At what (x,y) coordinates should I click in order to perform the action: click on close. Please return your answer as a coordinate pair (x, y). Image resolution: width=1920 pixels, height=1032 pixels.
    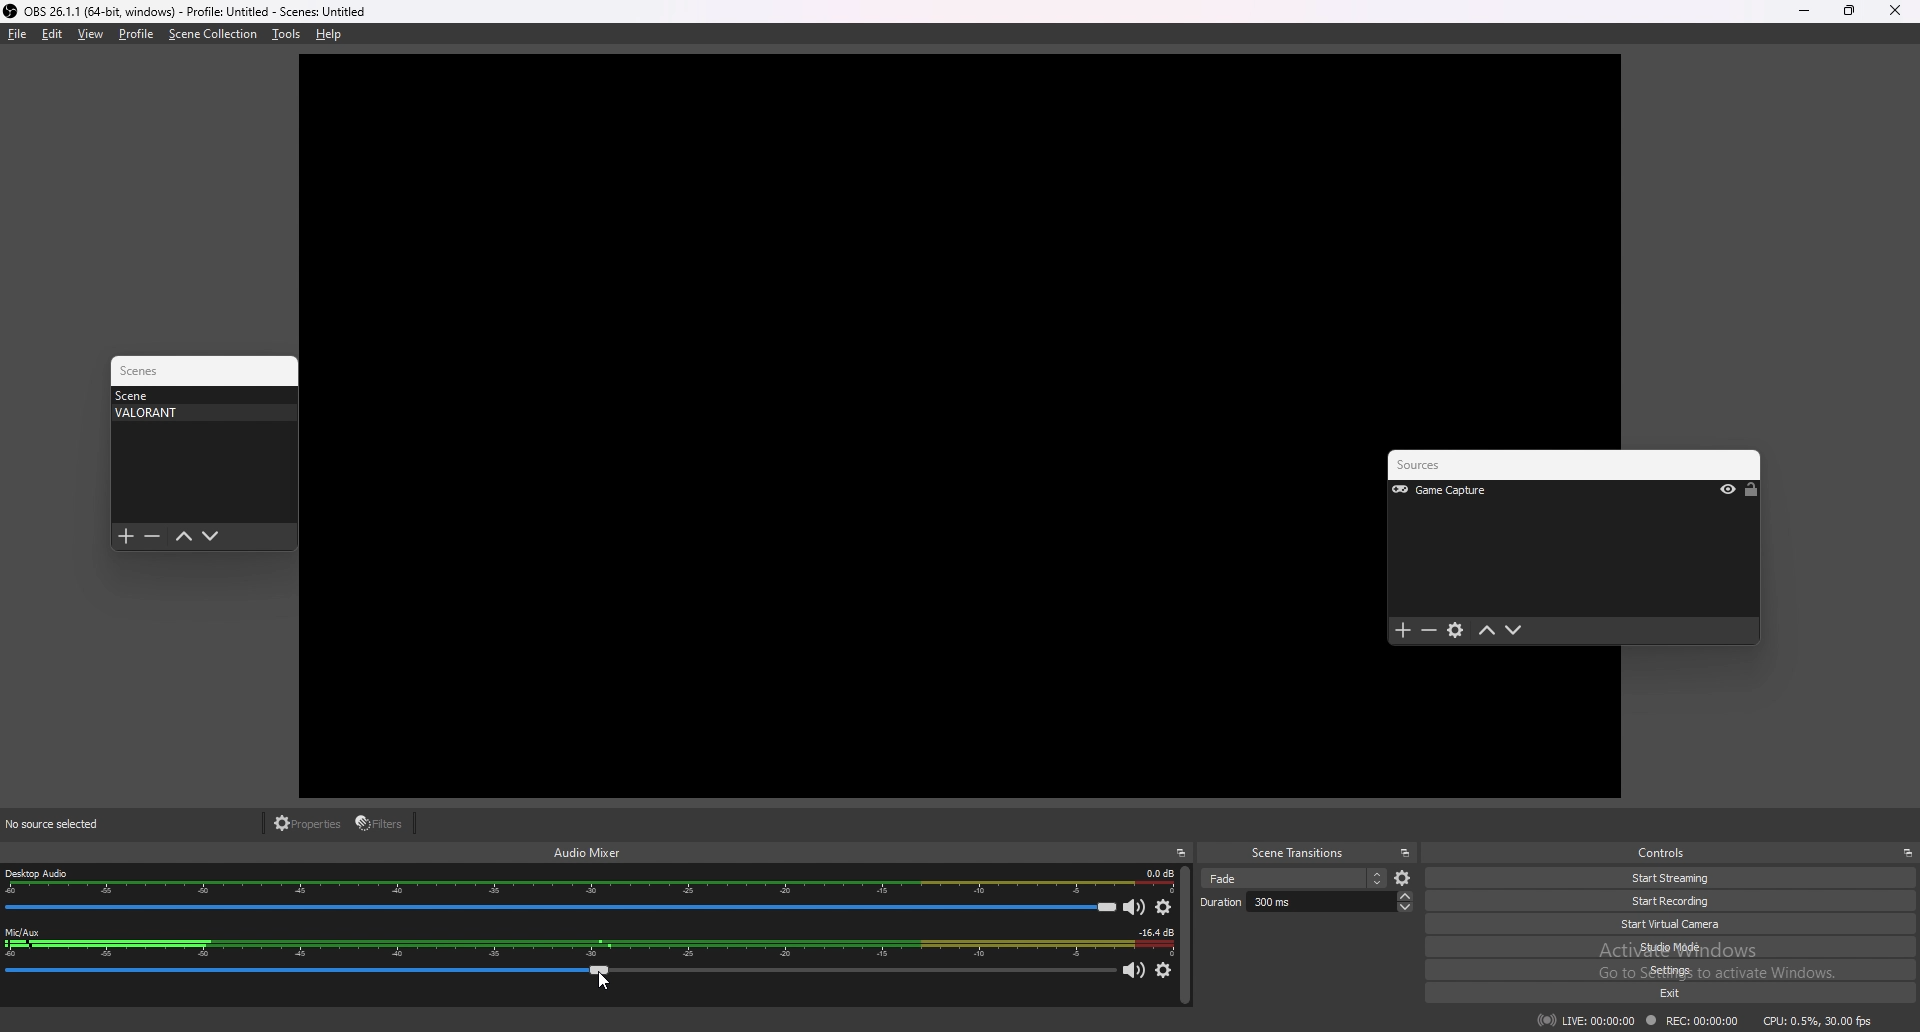
    Looking at the image, I should click on (1895, 11).